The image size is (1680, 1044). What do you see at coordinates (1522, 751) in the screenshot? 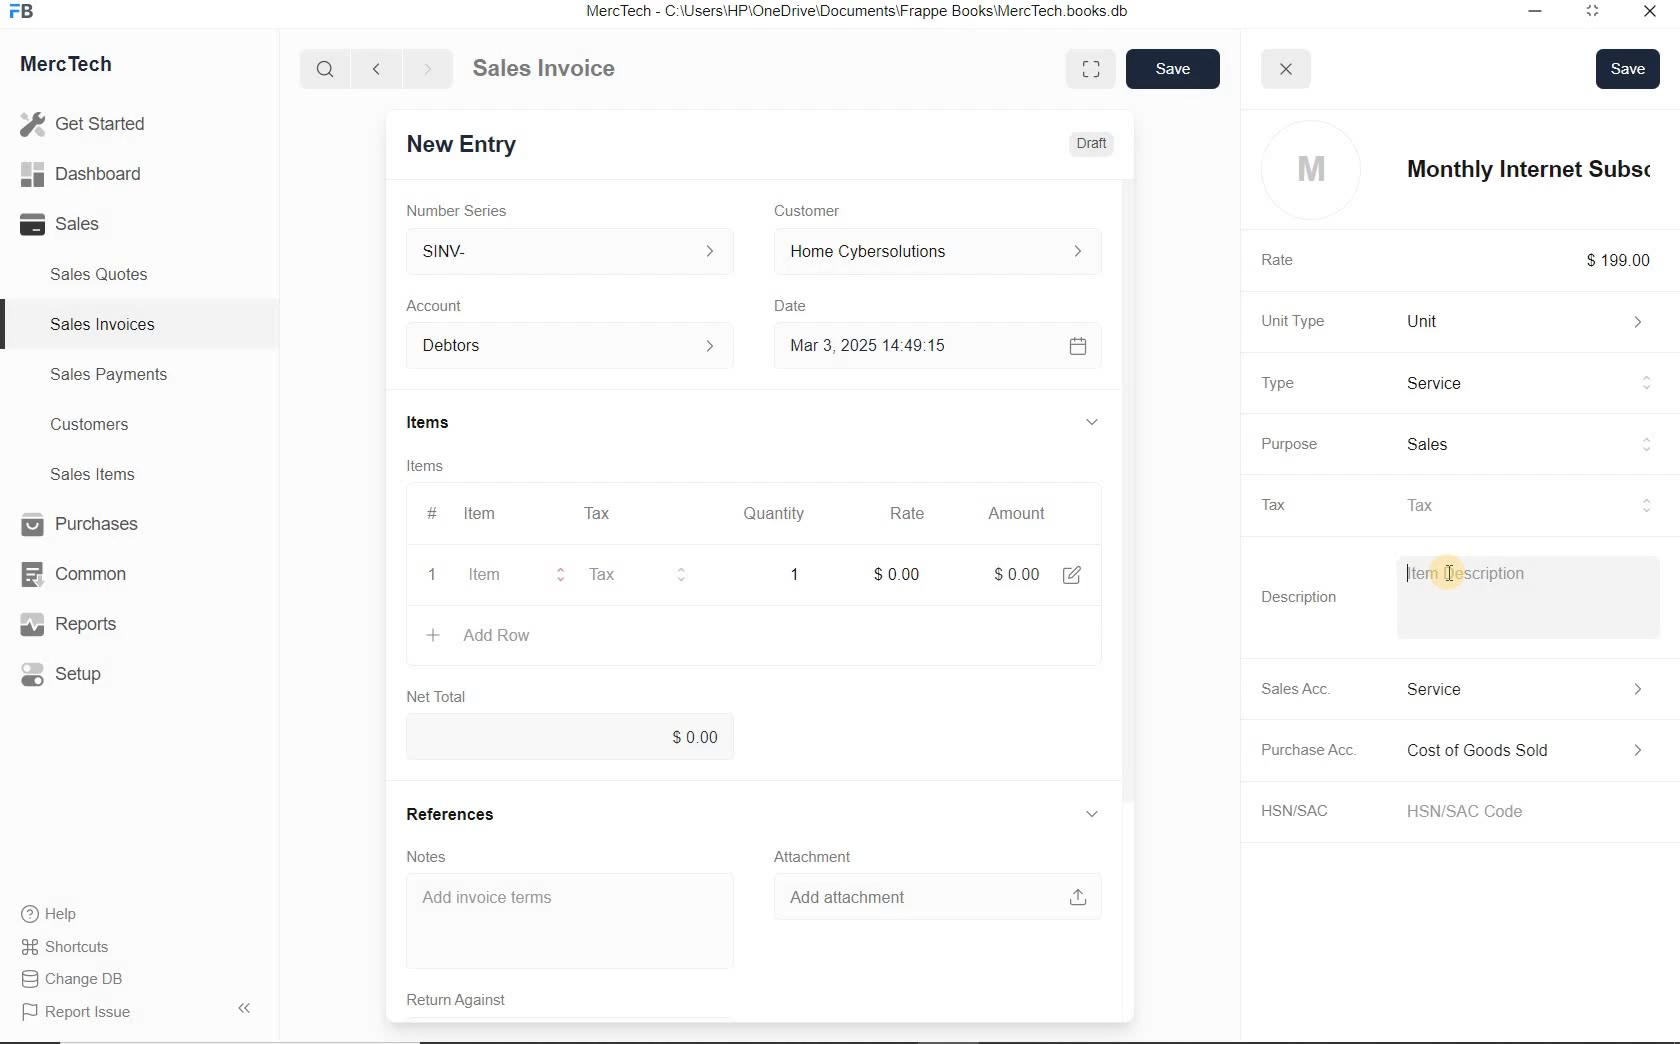
I see `Expense` at bounding box center [1522, 751].